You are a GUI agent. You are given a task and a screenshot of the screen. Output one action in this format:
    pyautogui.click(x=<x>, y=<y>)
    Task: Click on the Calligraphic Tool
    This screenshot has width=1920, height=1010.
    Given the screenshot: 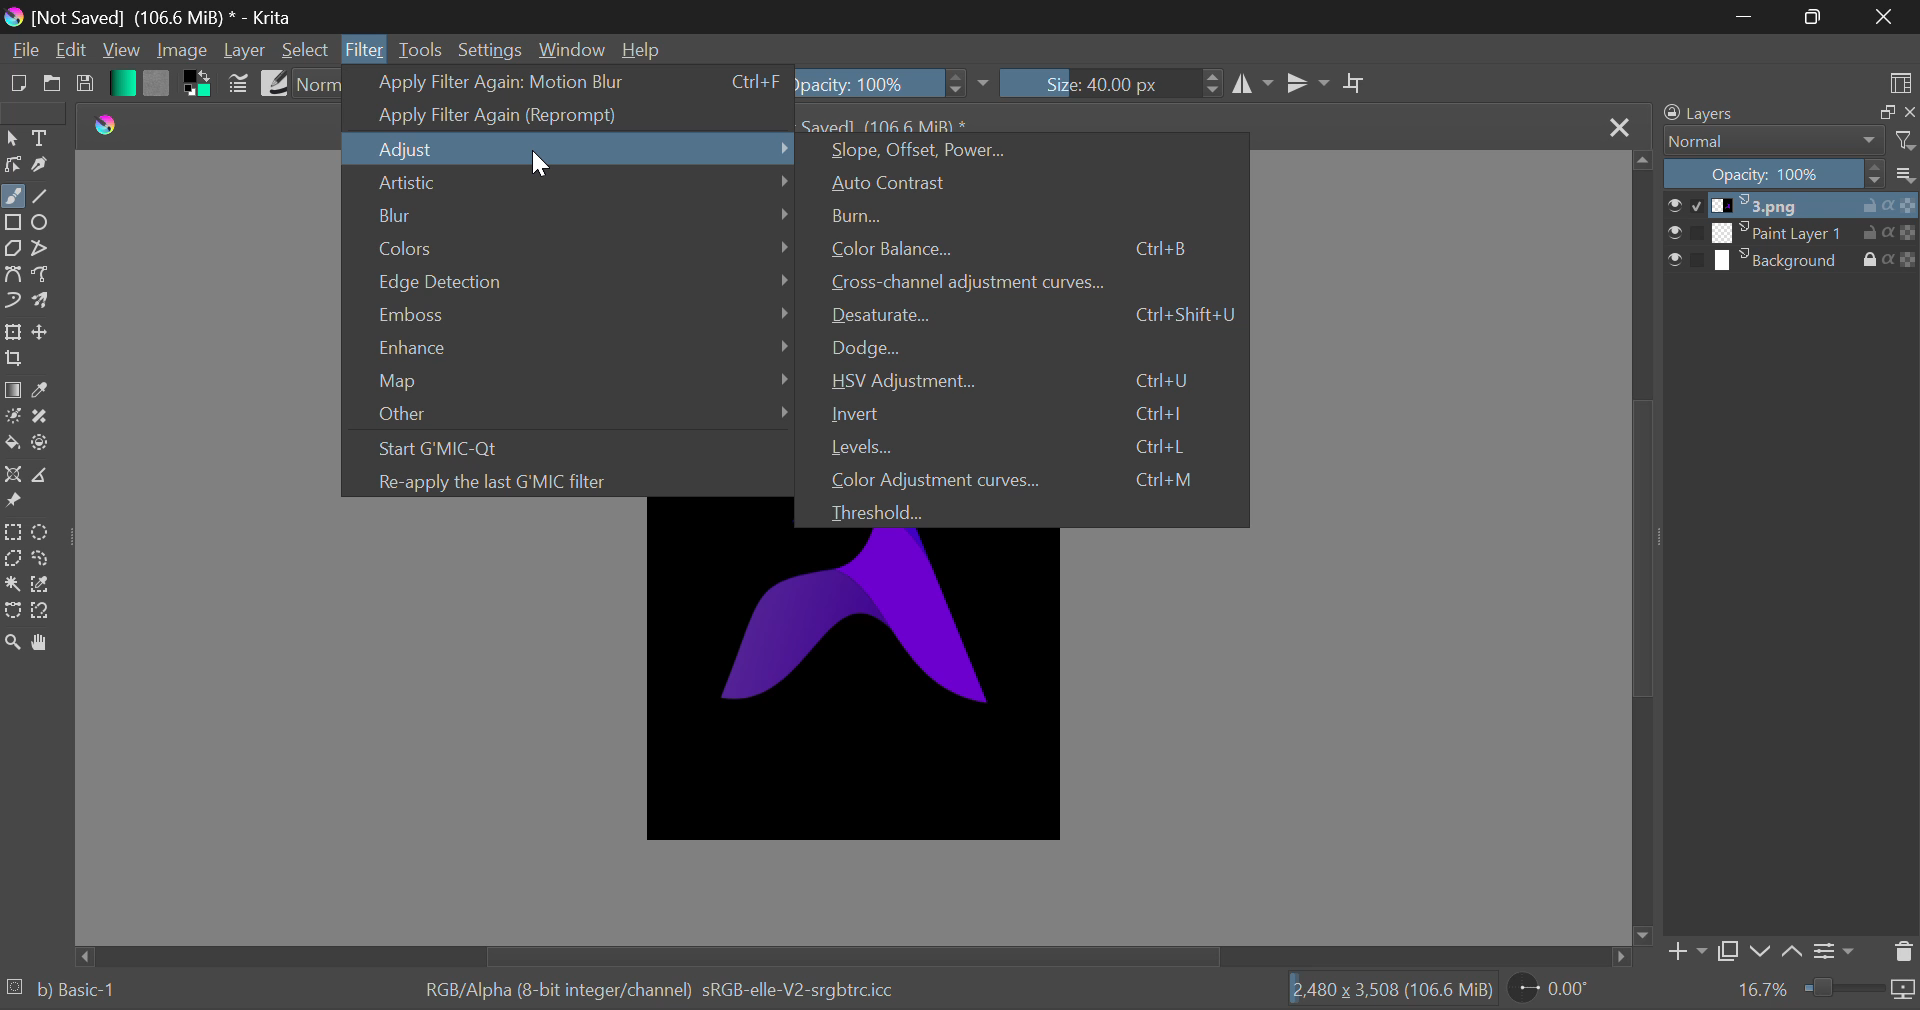 What is the action you would take?
    pyautogui.click(x=42, y=167)
    